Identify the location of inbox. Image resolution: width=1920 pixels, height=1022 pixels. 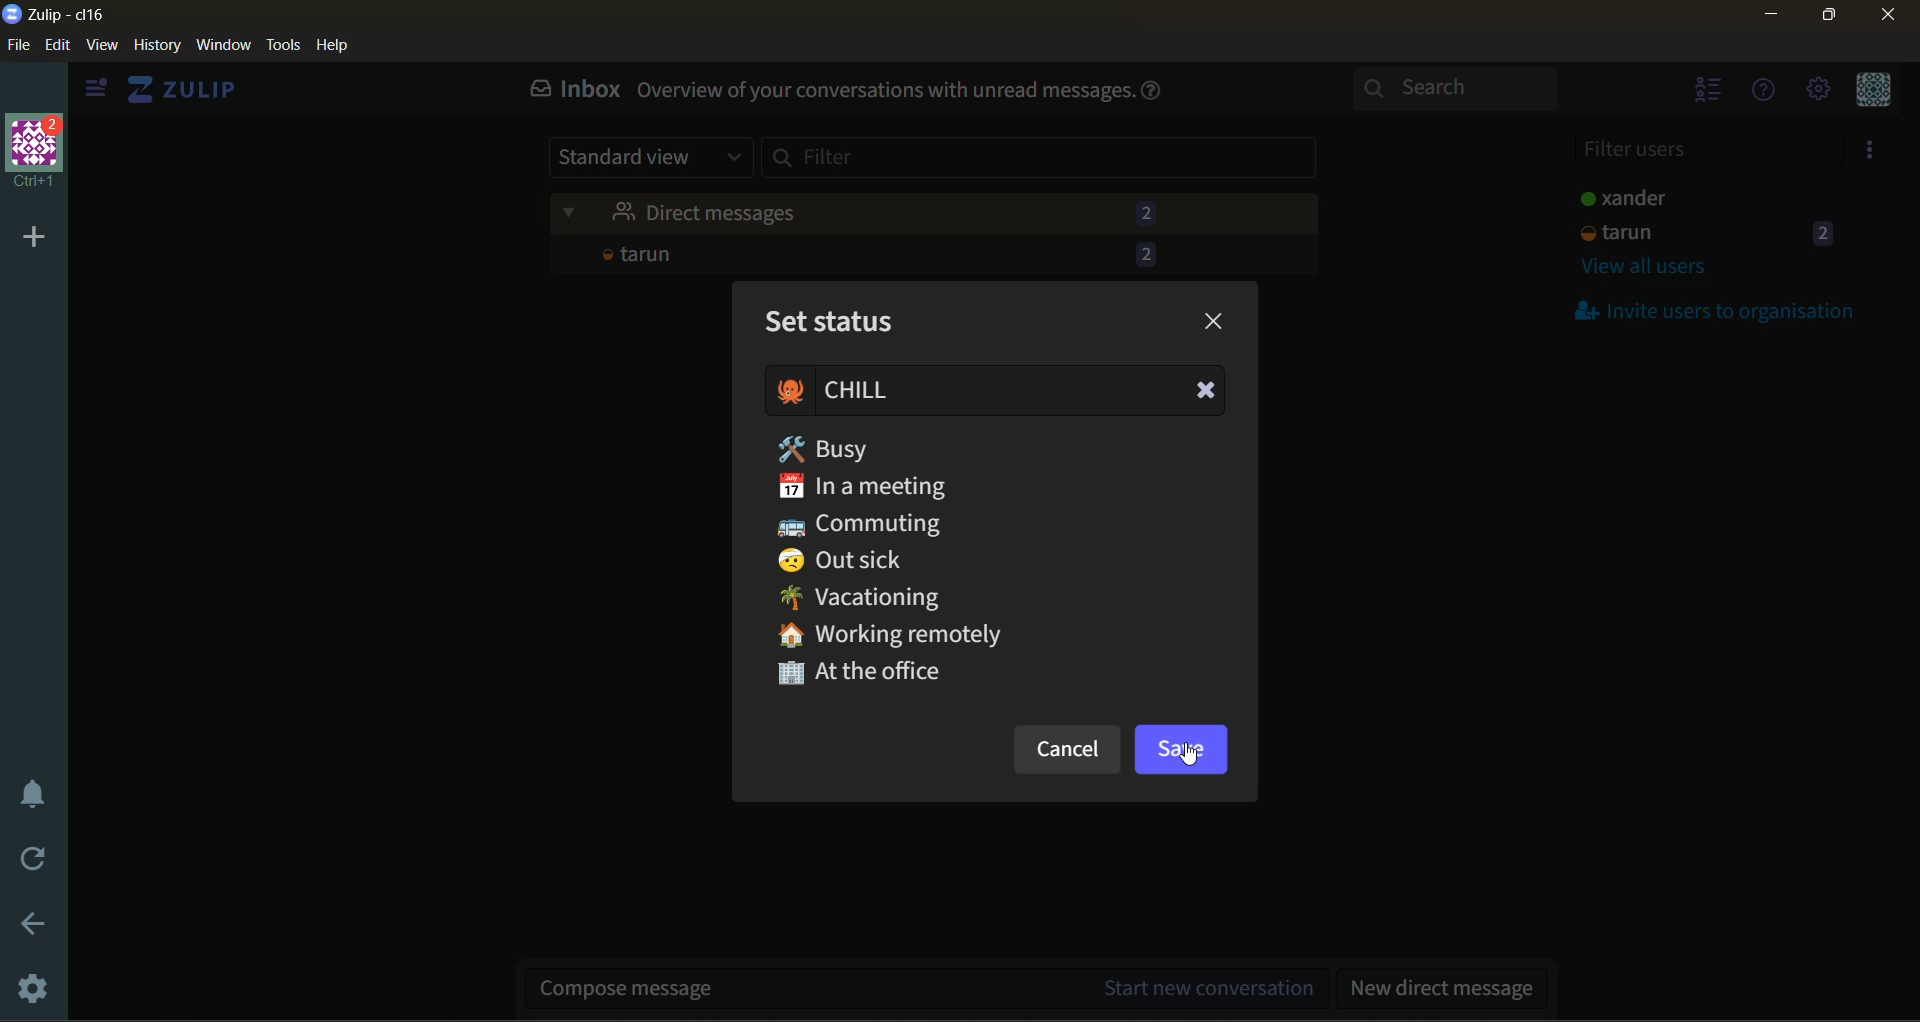
(569, 92).